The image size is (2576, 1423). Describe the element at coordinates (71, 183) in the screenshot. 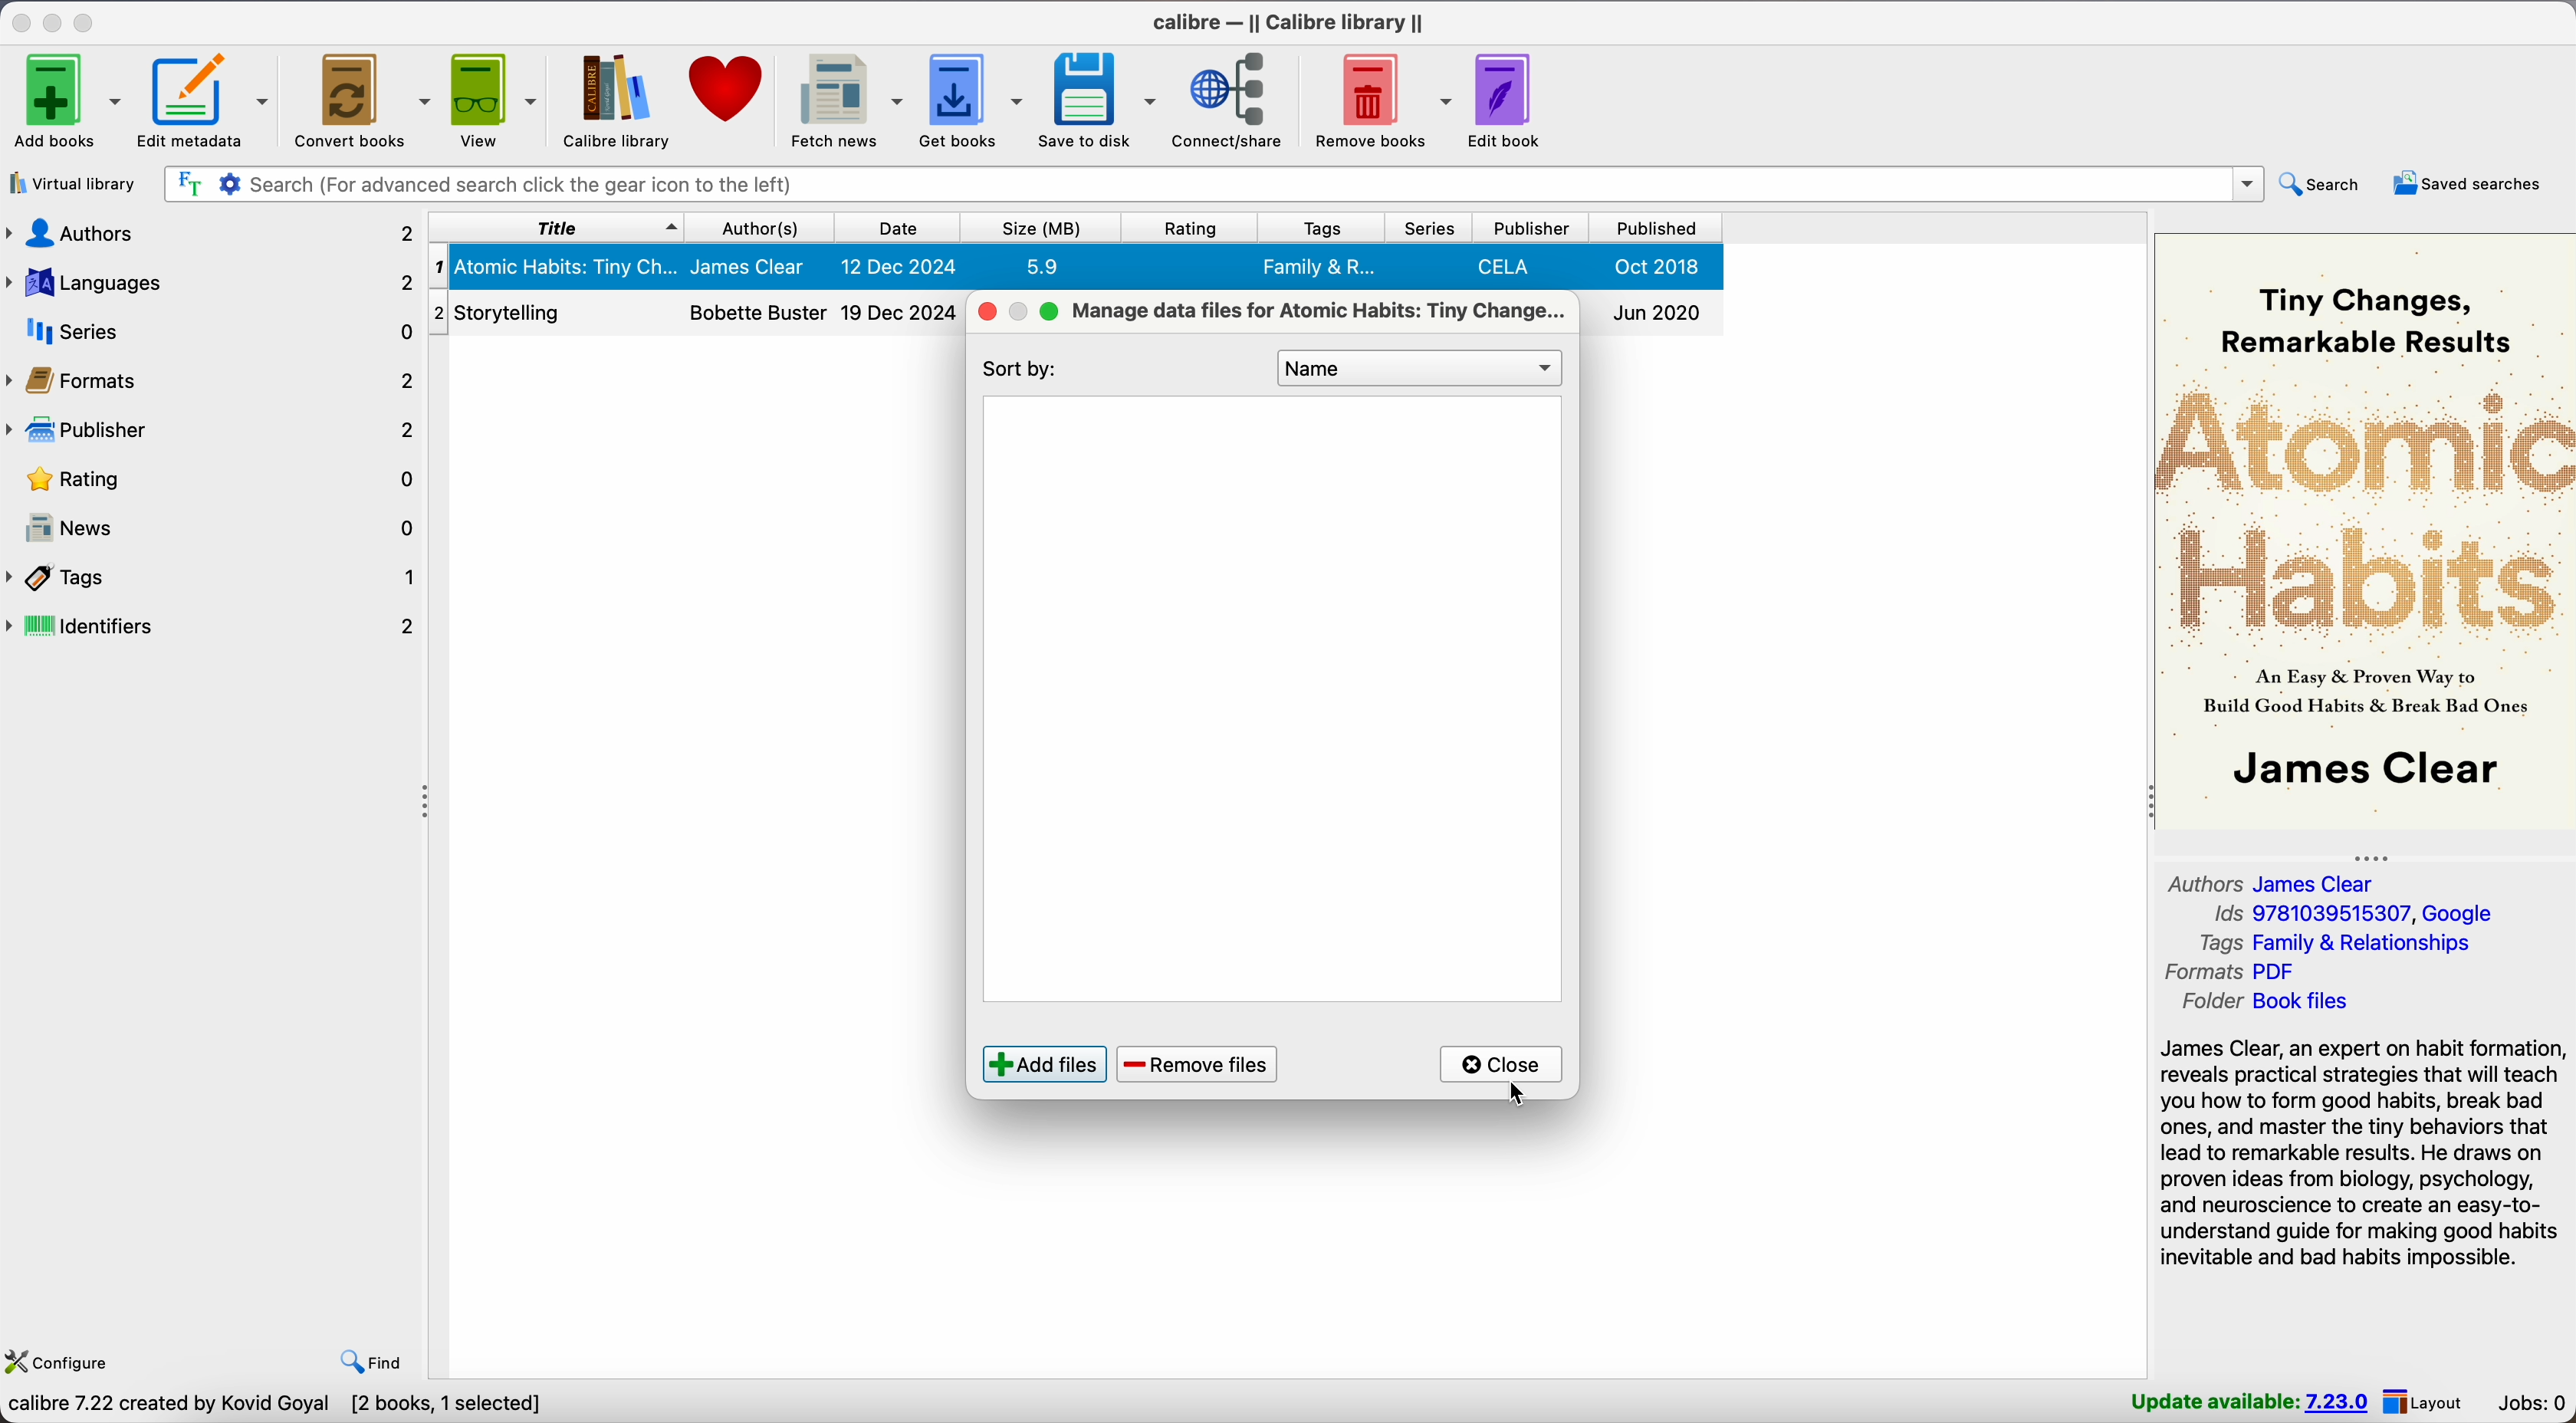

I see `virtual library` at that location.